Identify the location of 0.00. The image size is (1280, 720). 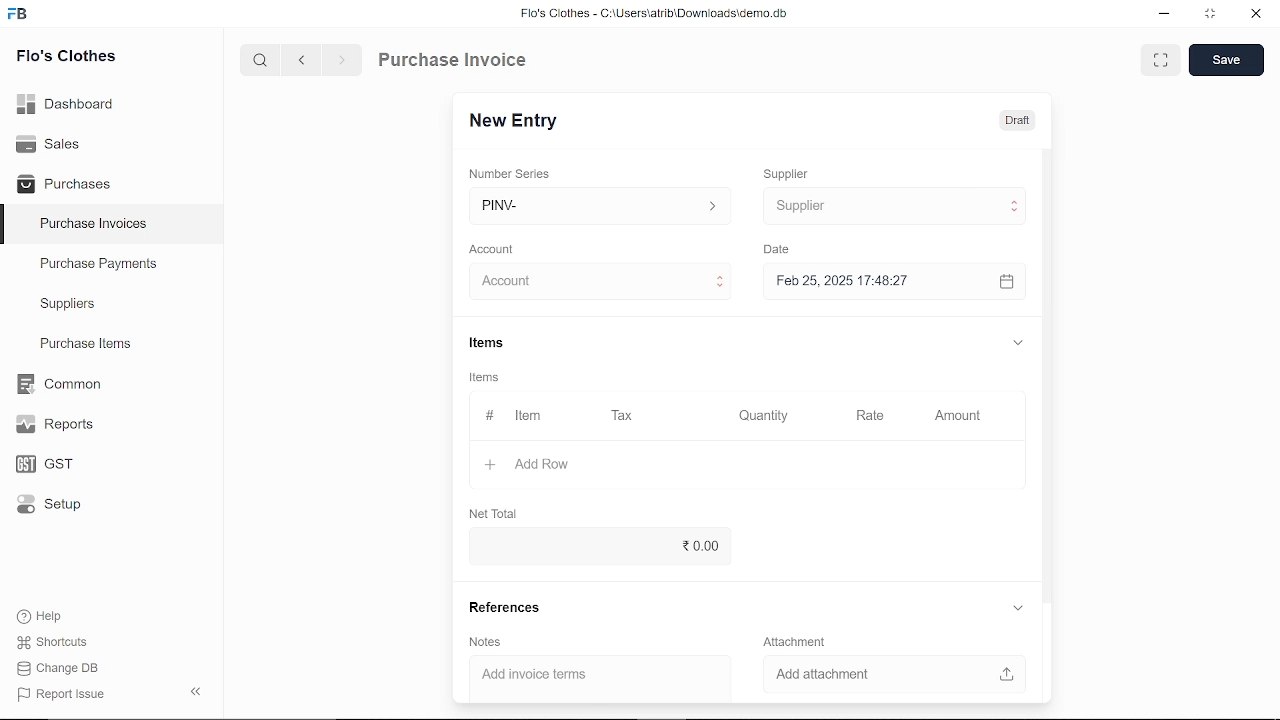
(594, 546).